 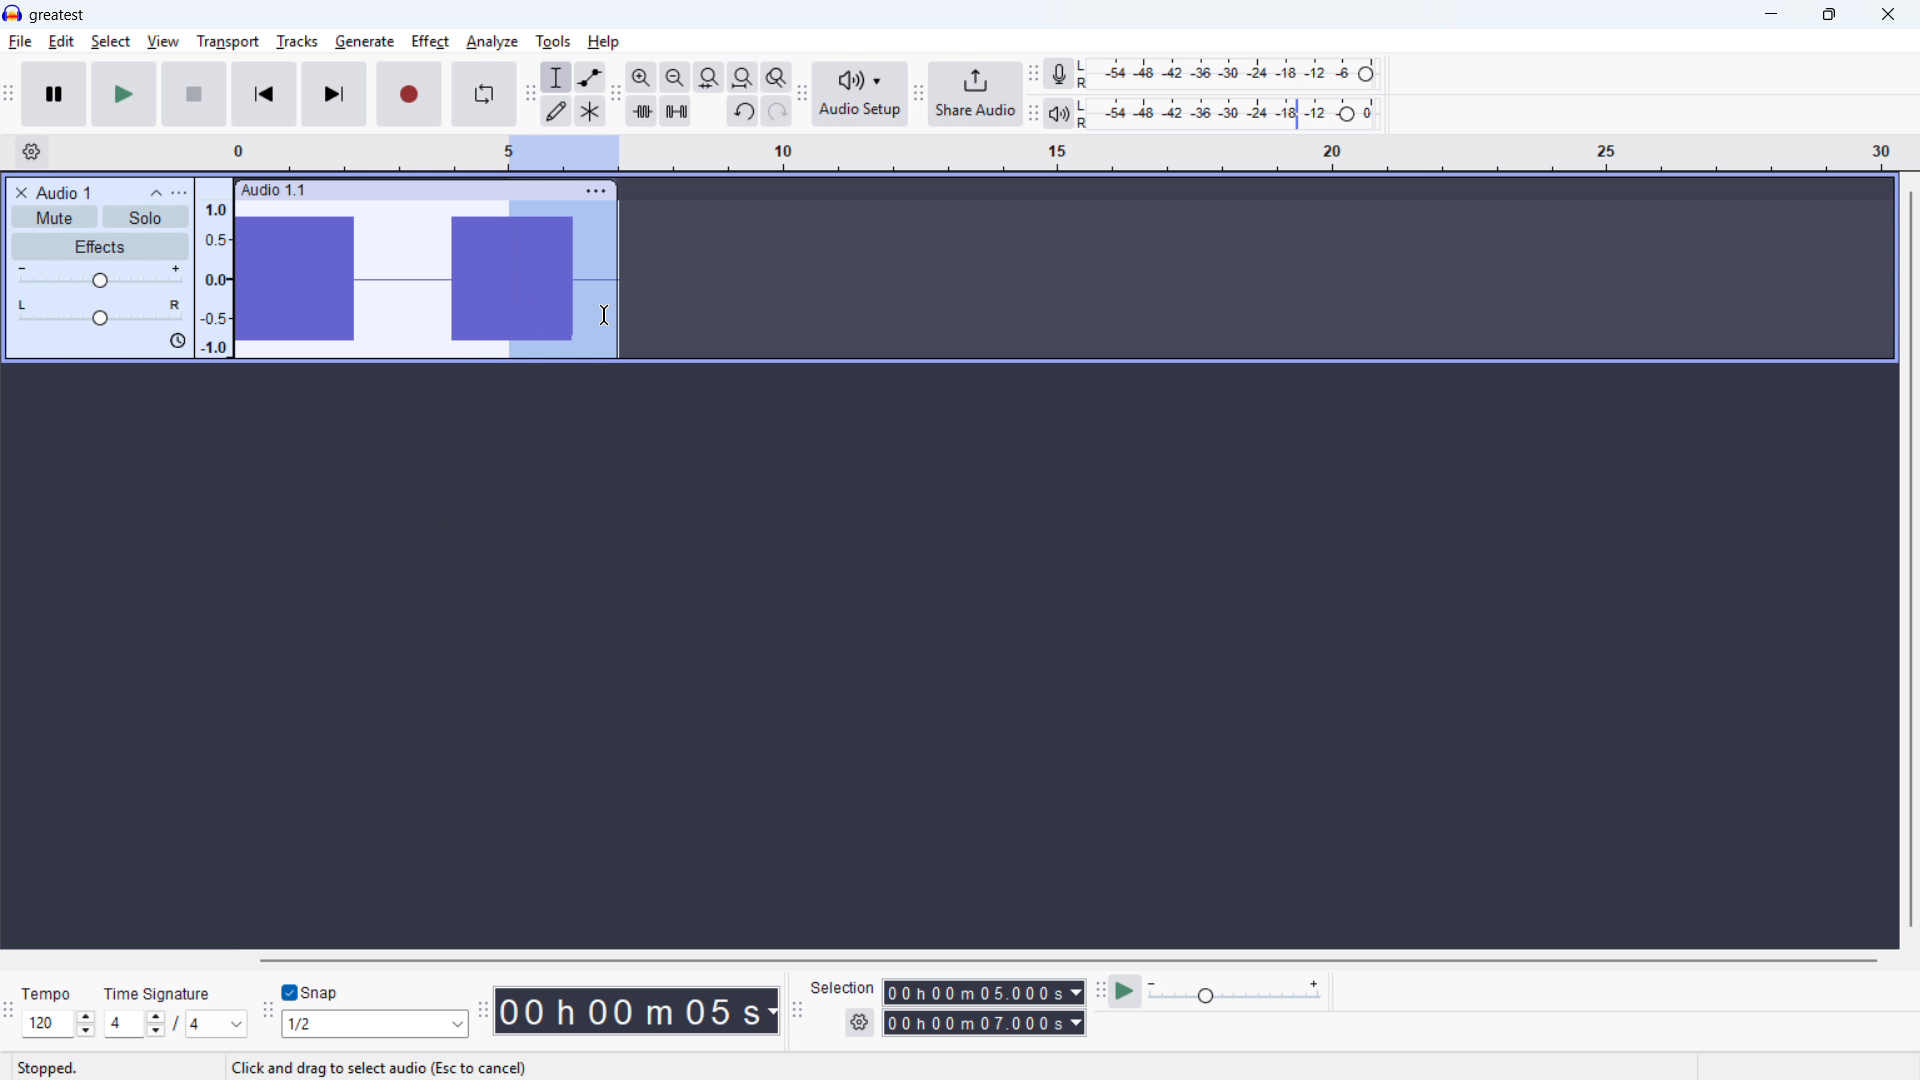 I want to click on help, so click(x=604, y=42).